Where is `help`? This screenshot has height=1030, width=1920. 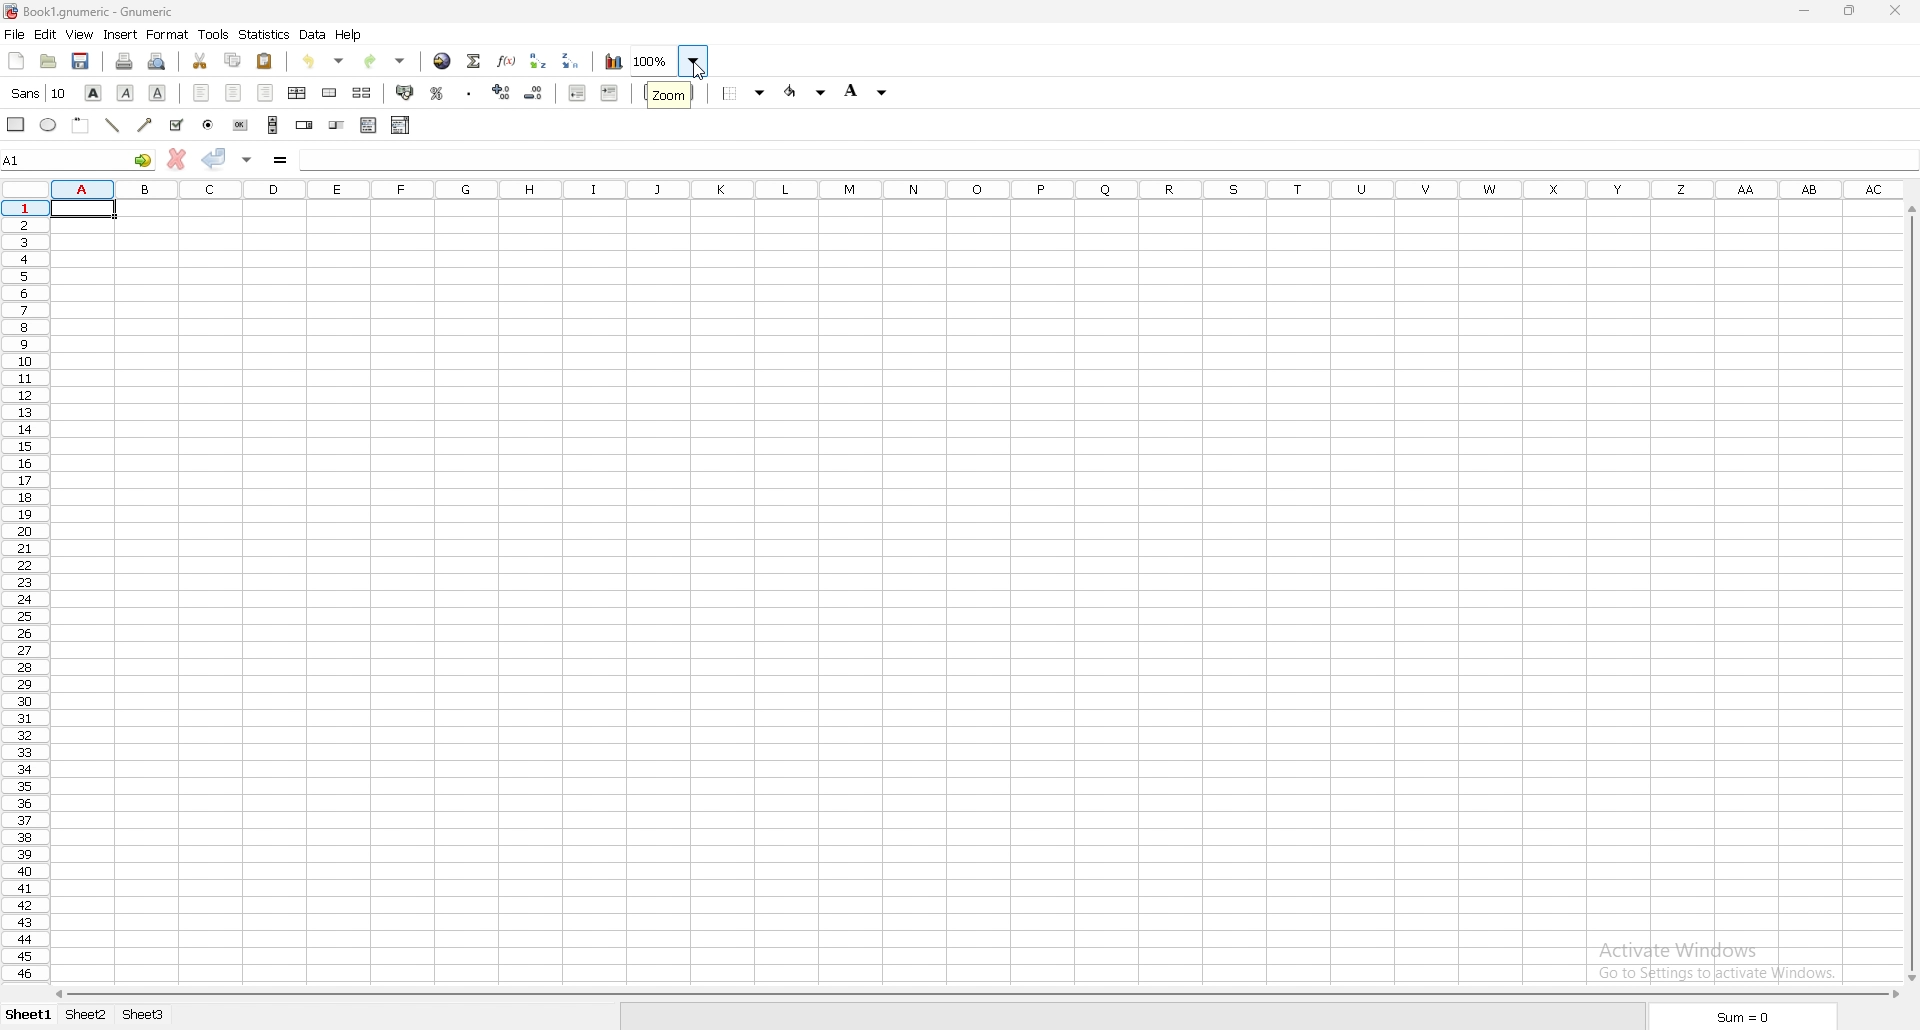 help is located at coordinates (350, 36).